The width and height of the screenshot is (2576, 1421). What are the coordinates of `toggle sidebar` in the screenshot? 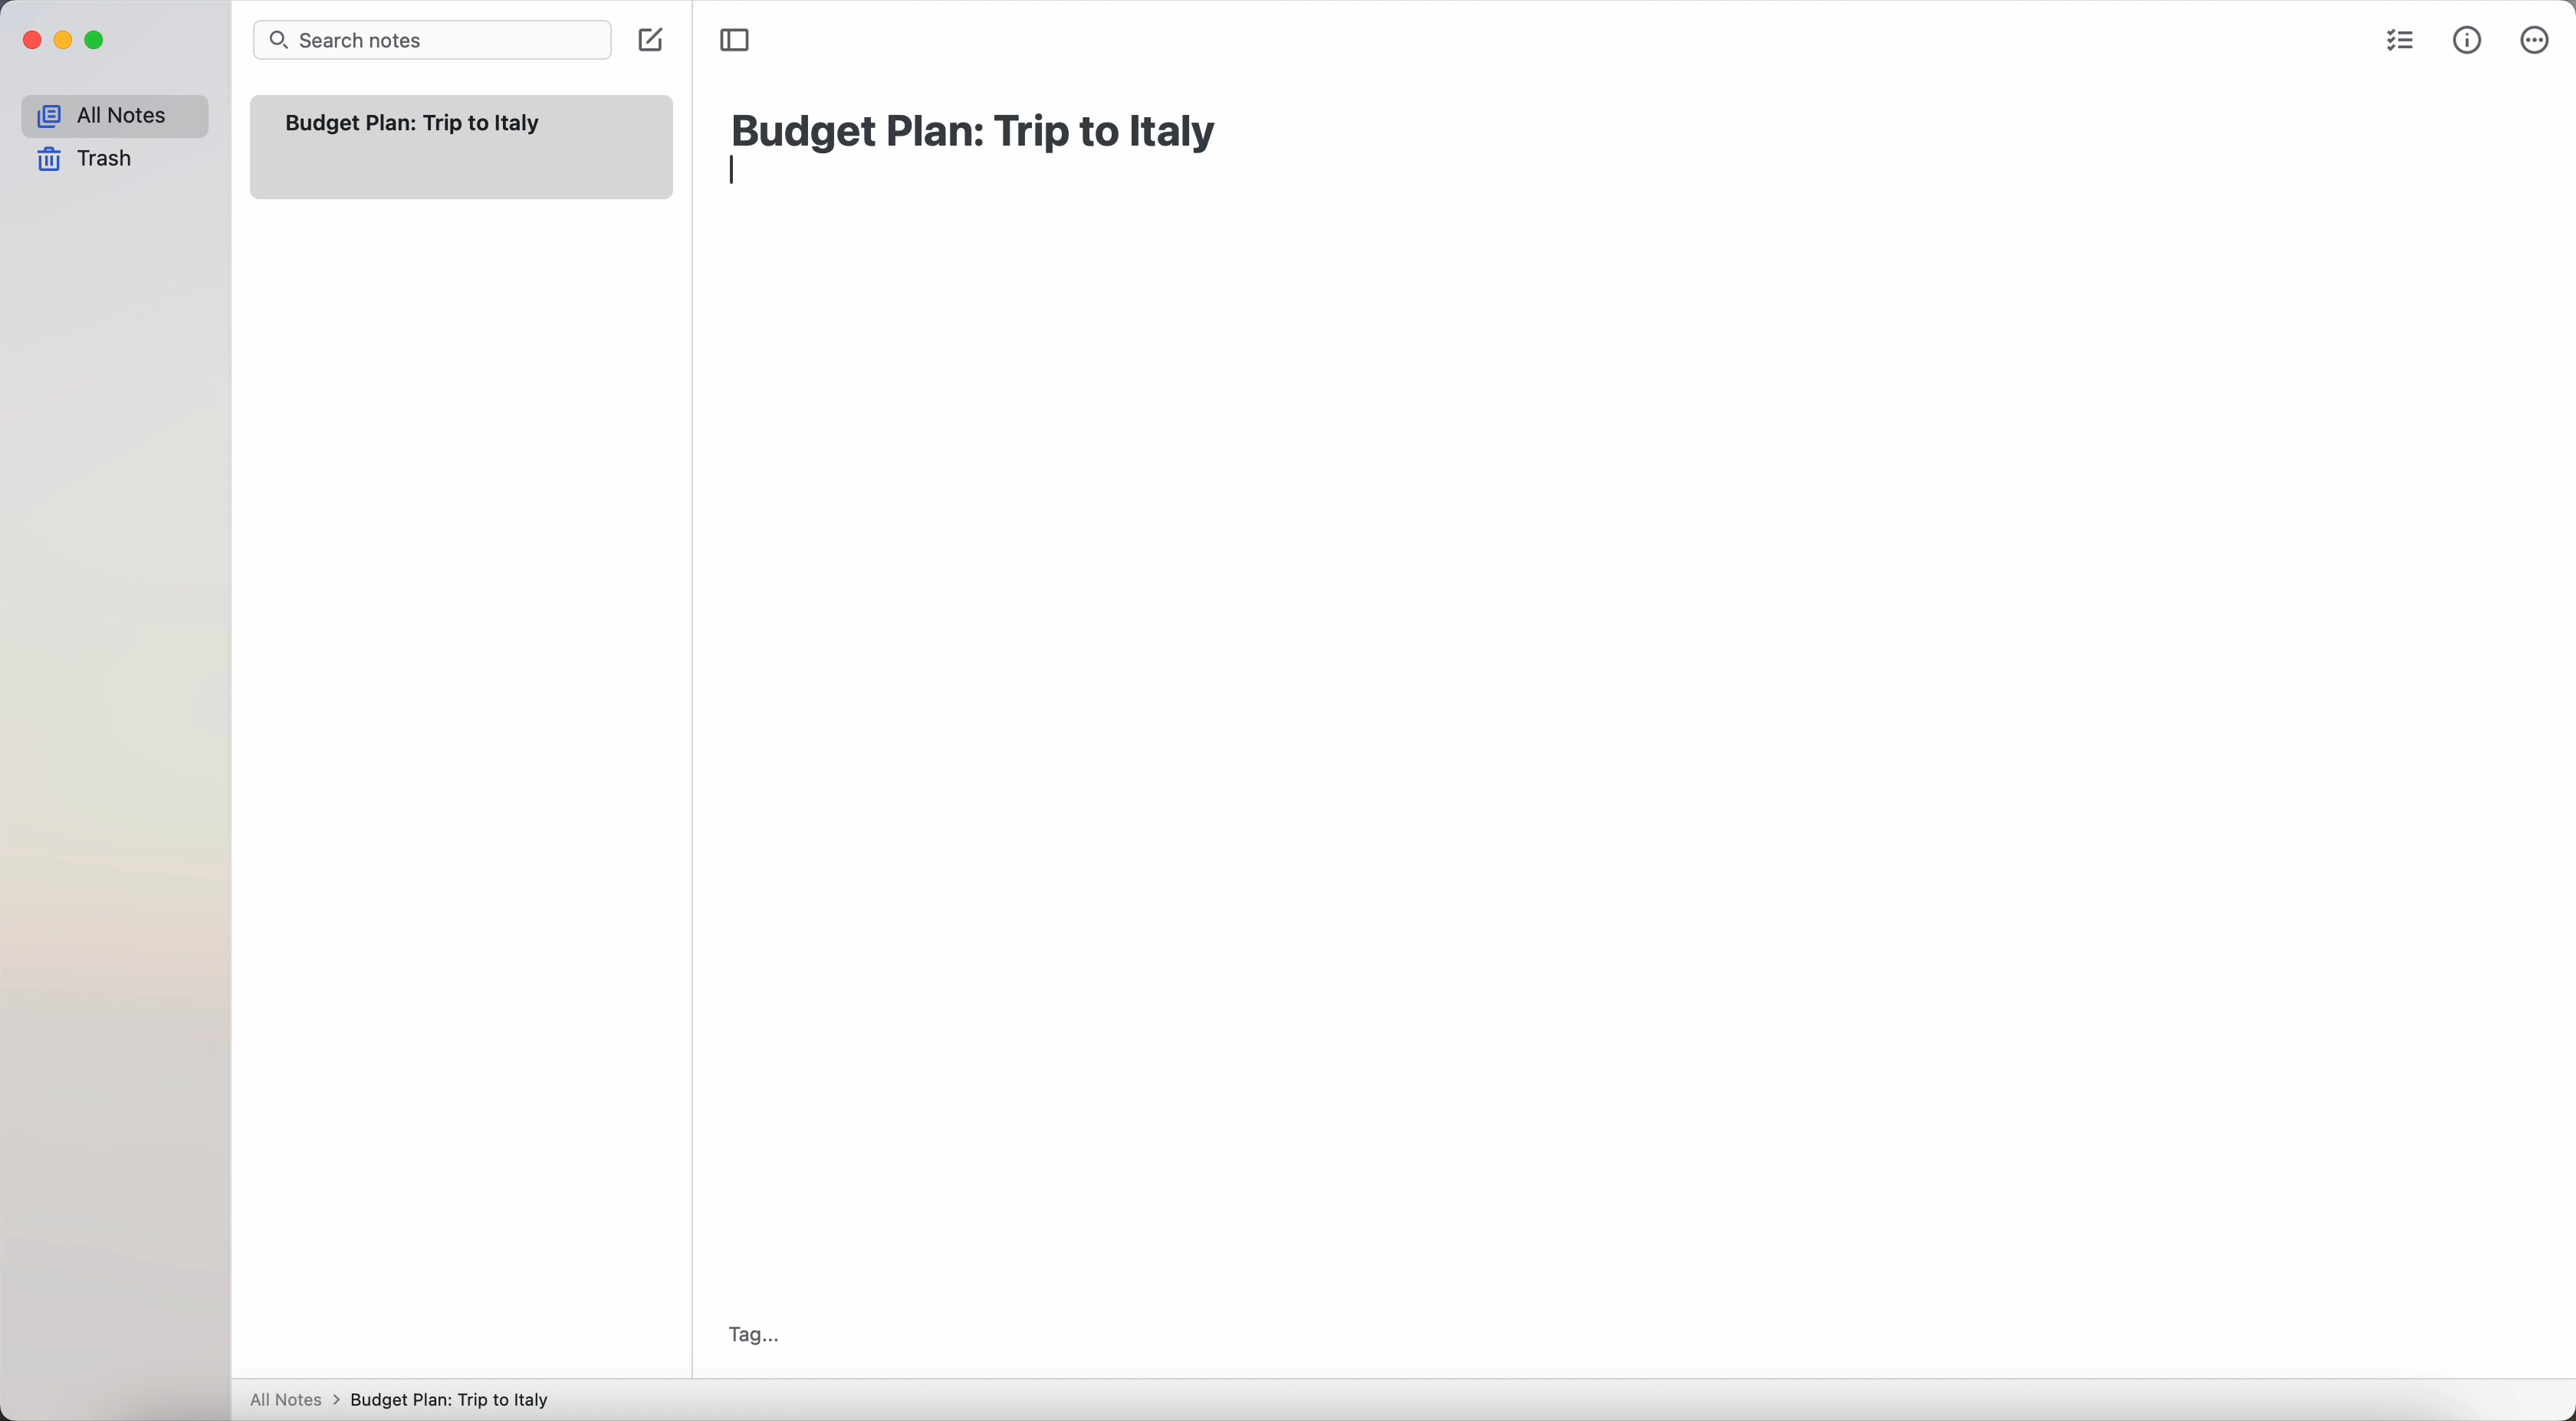 It's located at (736, 39).